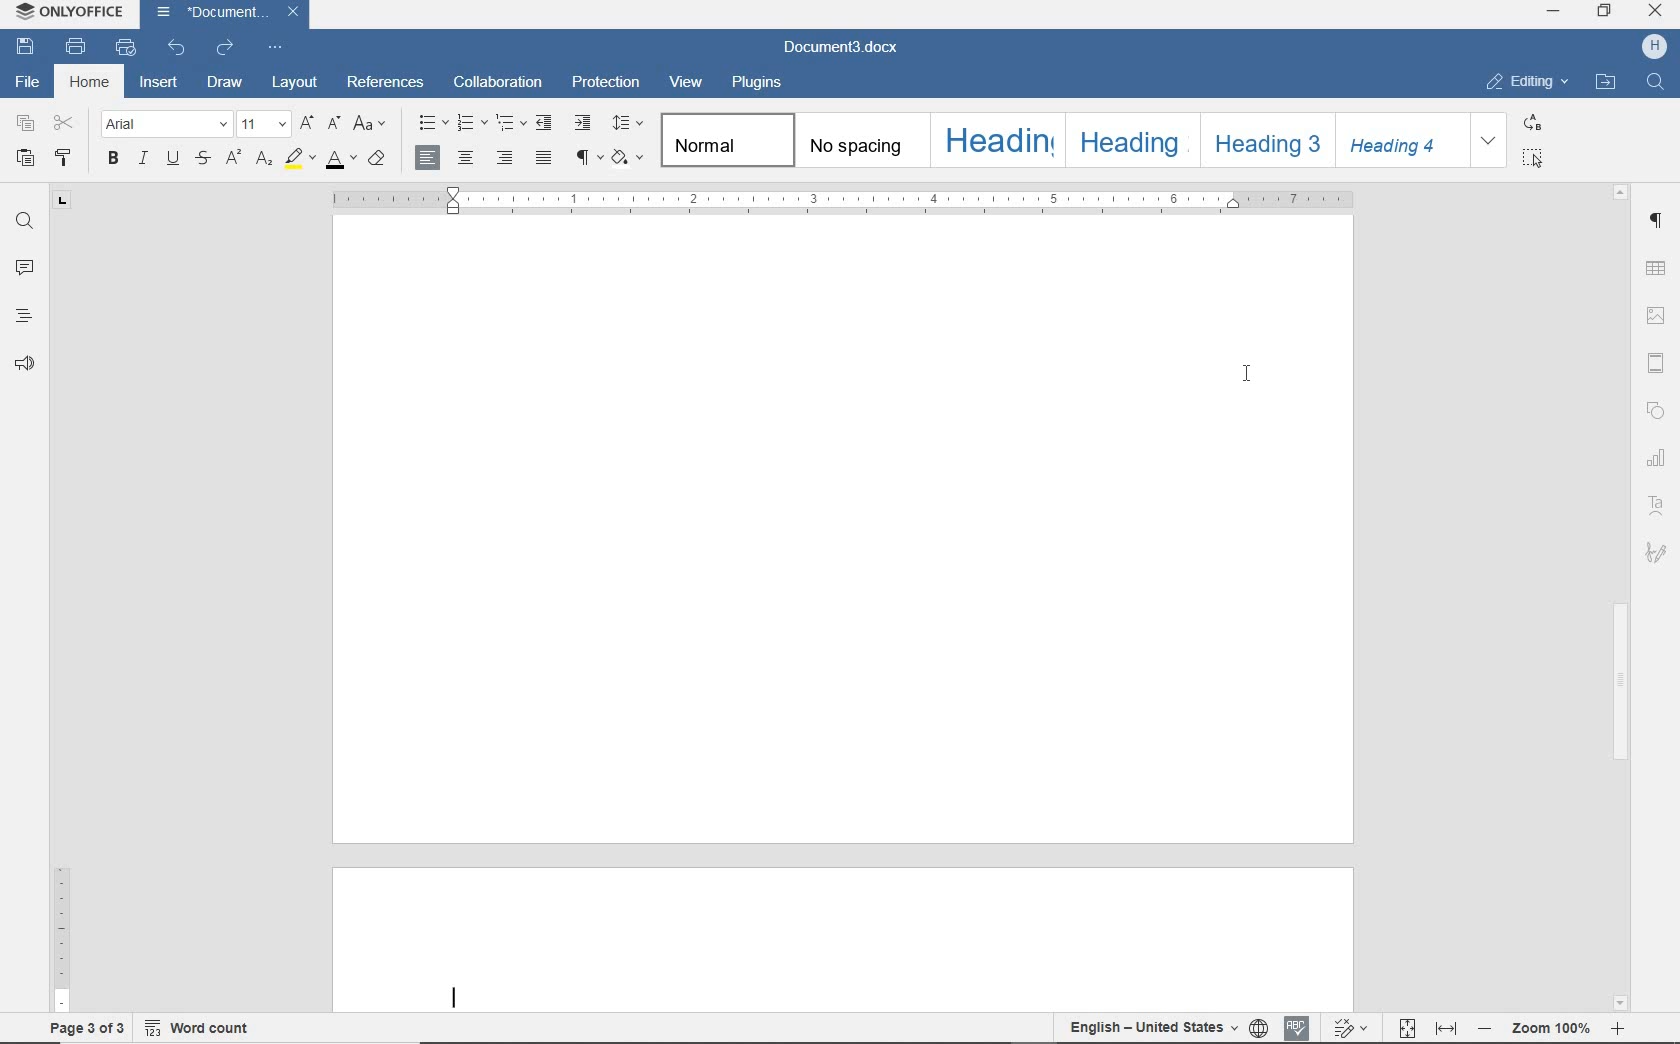 This screenshot has width=1680, height=1044. What do you see at coordinates (1152, 1028) in the screenshot?
I see `TEXT LANGUAGE` at bounding box center [1152, 1028].